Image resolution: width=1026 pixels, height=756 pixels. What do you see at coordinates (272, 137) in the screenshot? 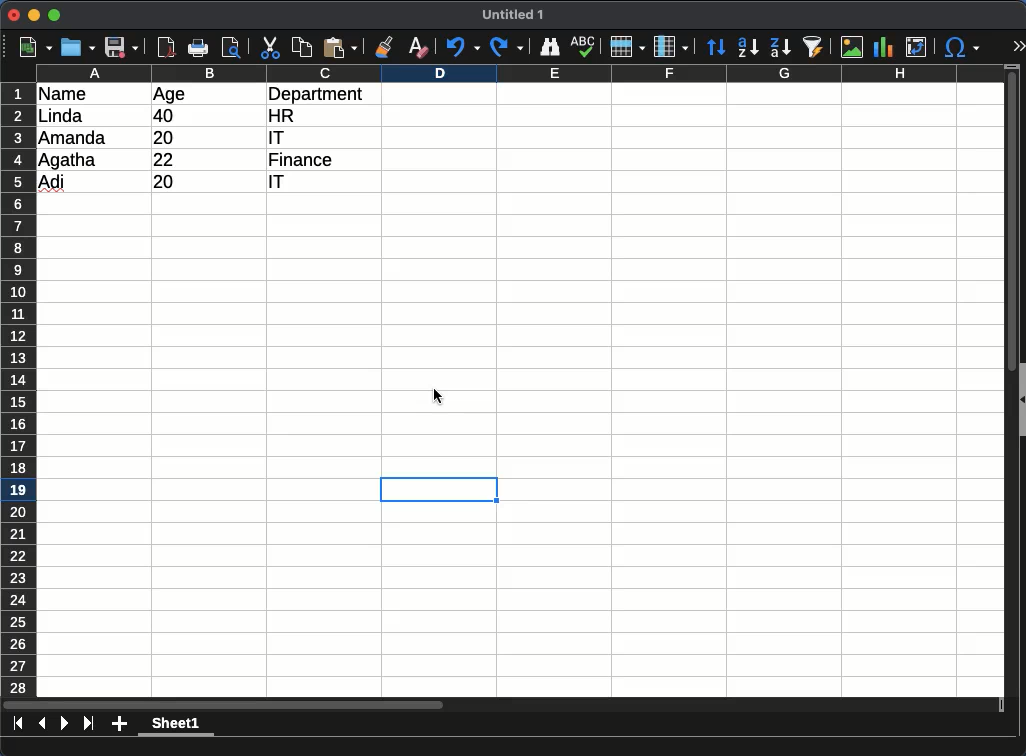
I see `it` at bounding box center [272, 137].